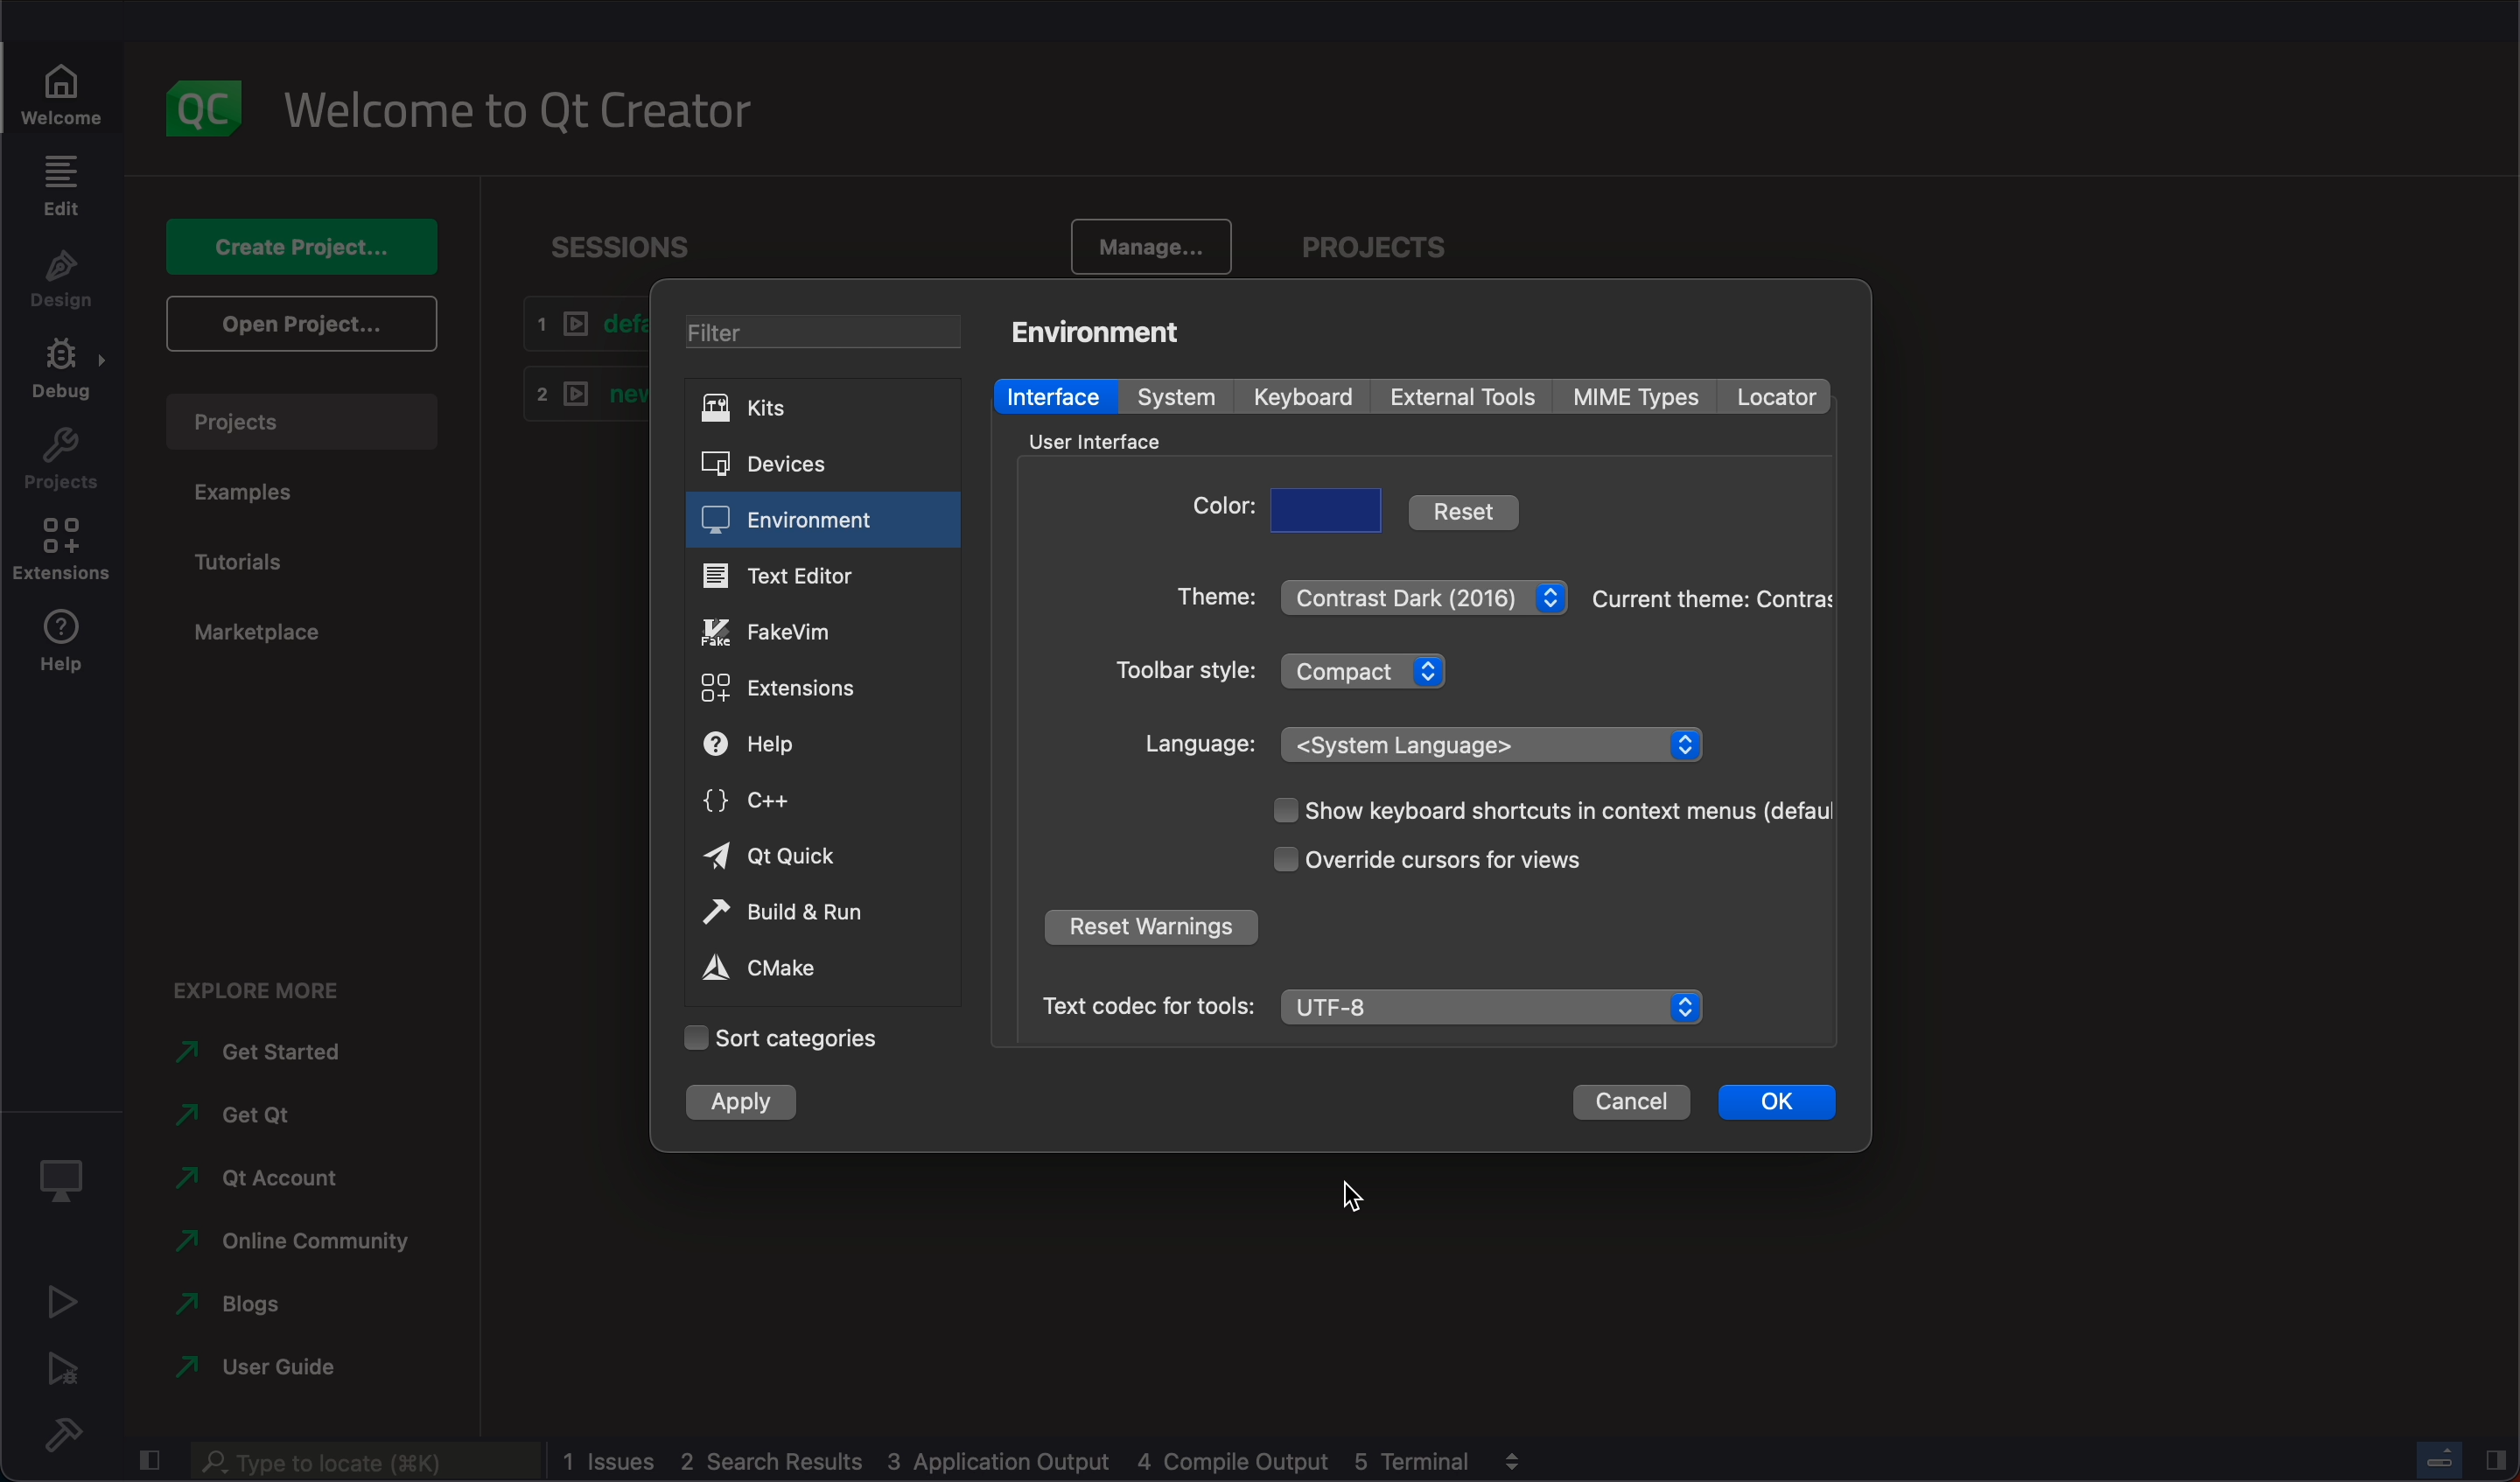  Describe the element at coordinates (806, 689) in the screenshot. I see `extensions` at that location.